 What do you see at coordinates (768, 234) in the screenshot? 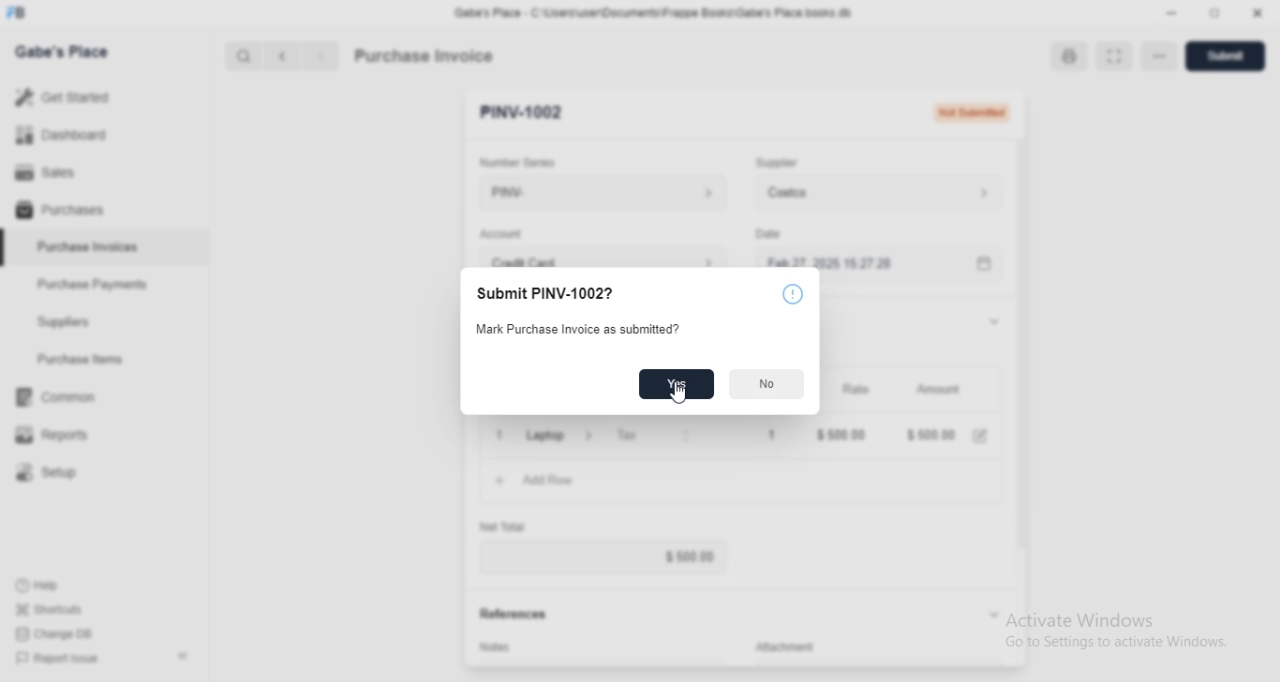
I see `Date` at bounding box center [768, 234].